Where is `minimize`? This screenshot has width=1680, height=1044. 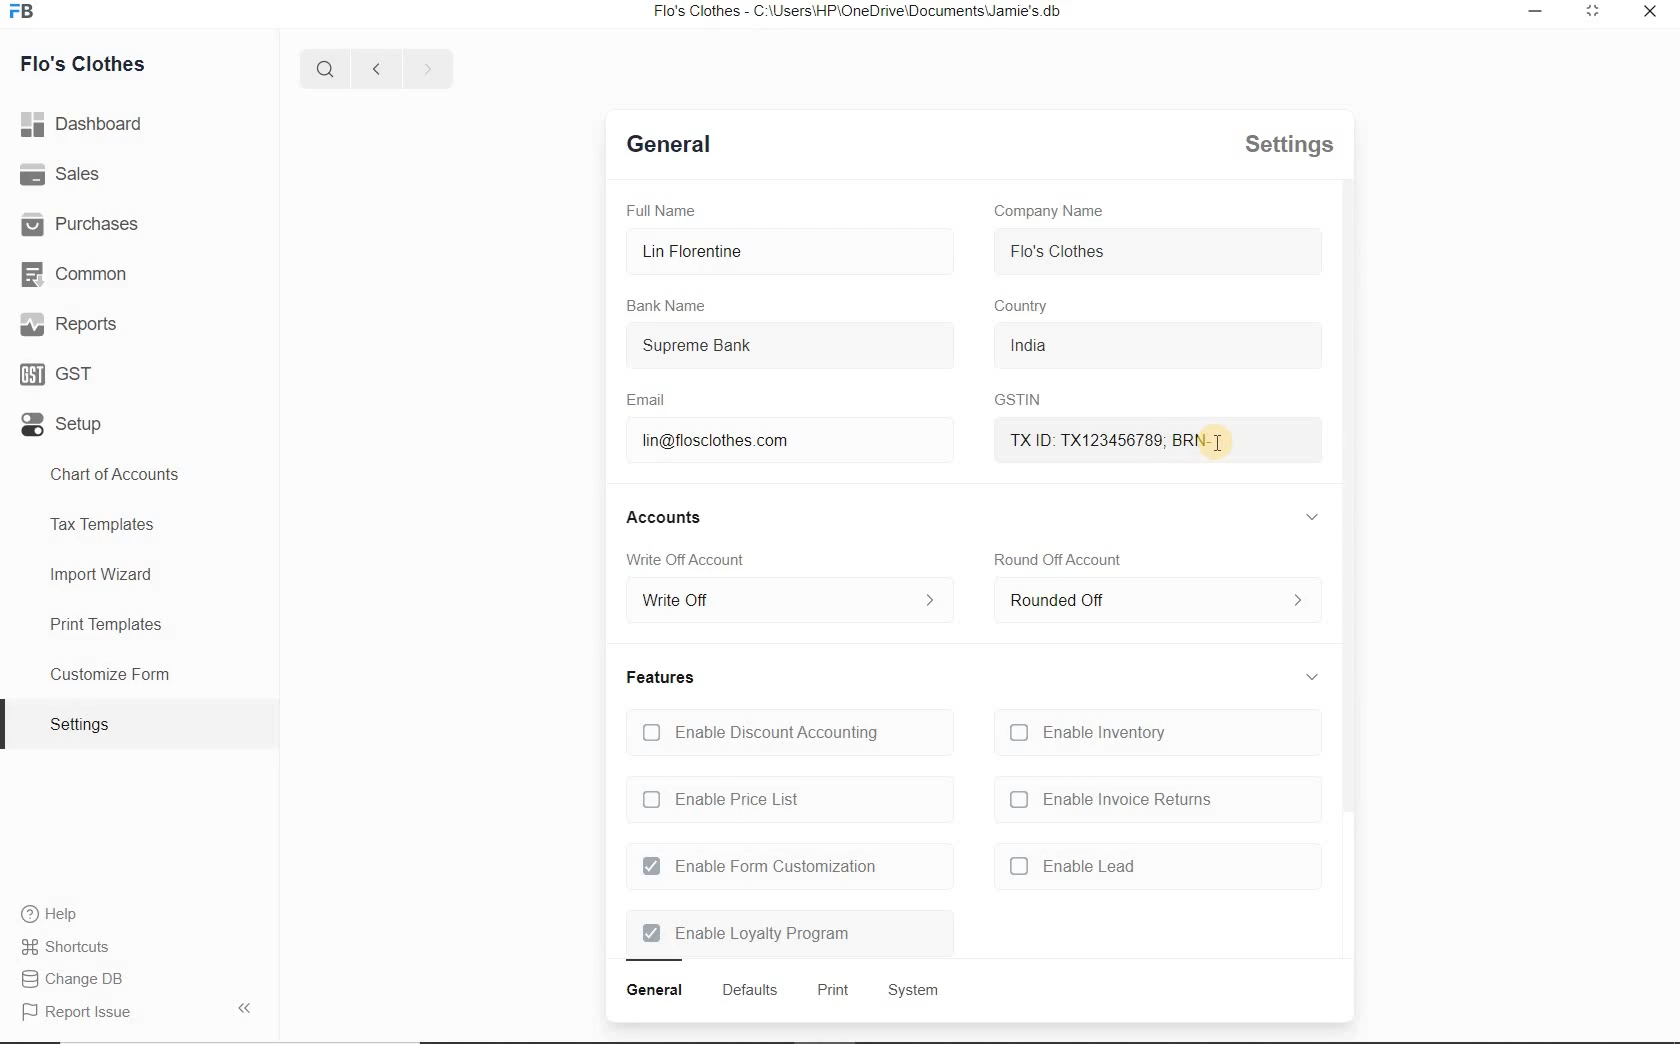 minimize is located at coordinates (1594, 14).